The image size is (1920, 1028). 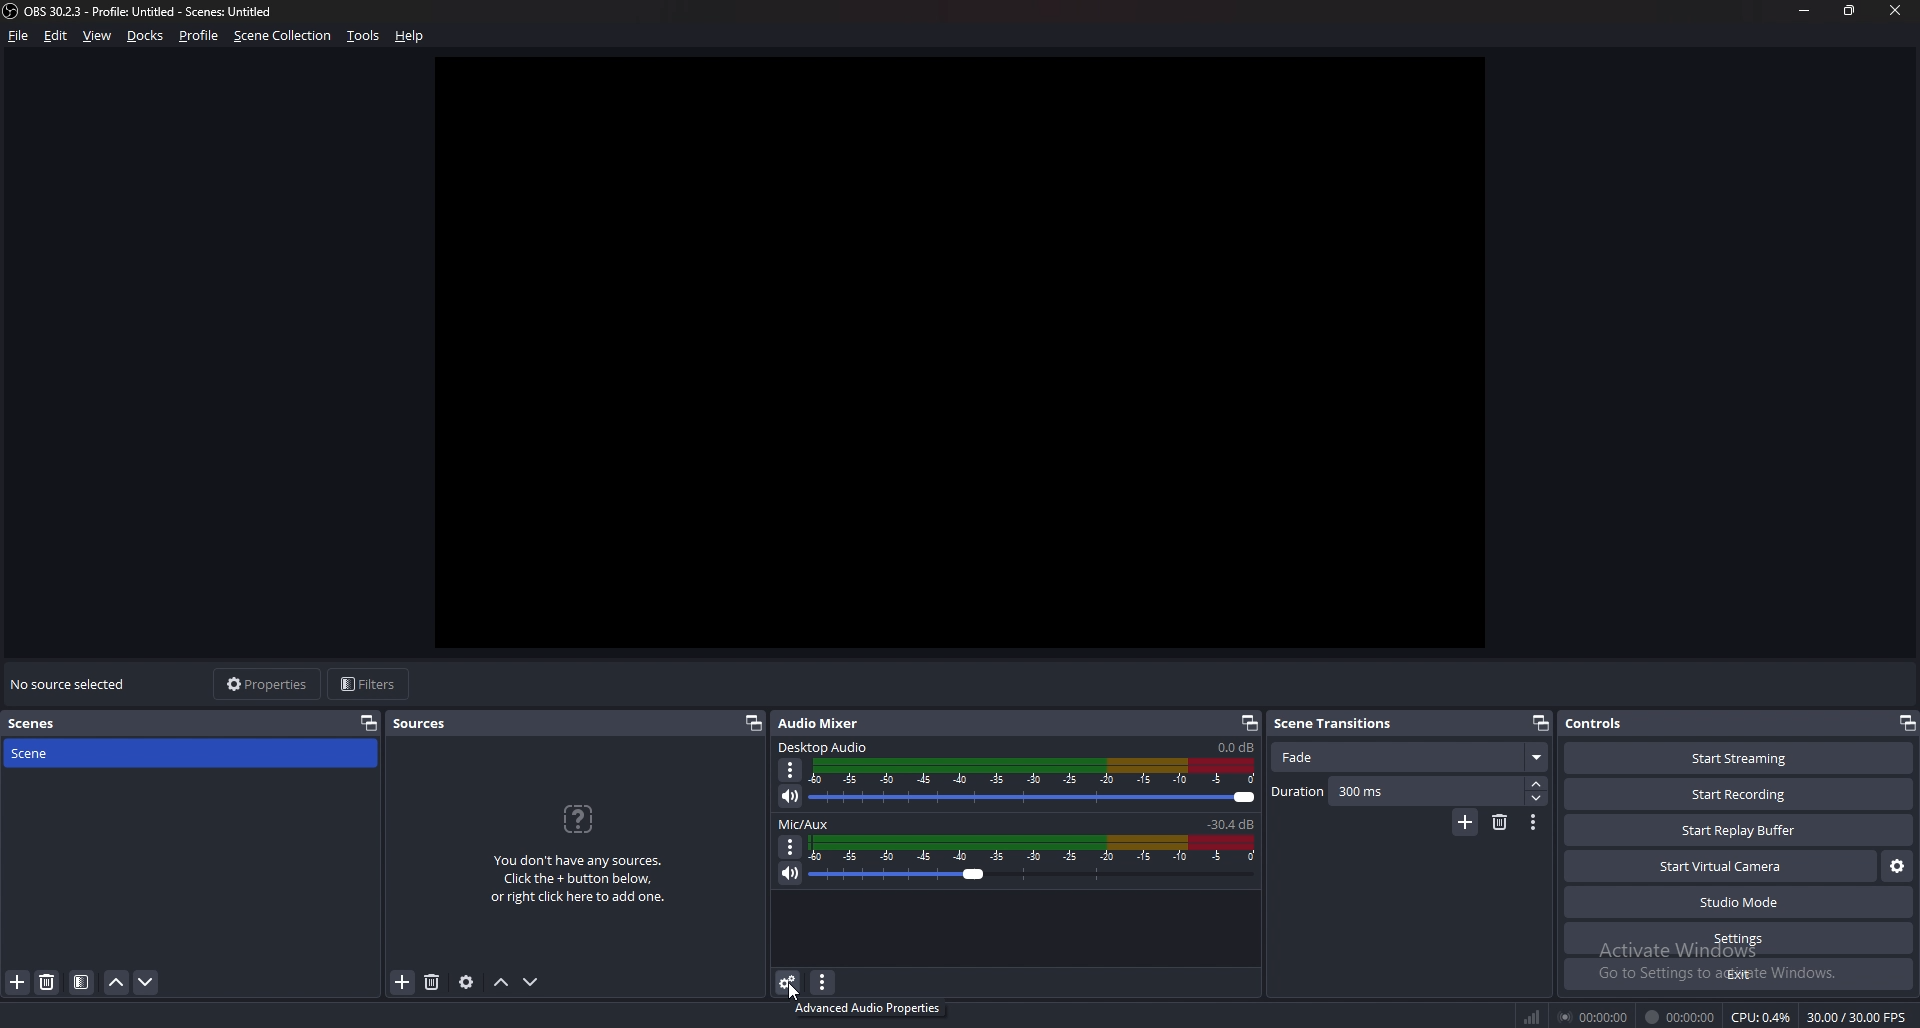 I want to click on help, so click(x=410, y=35).